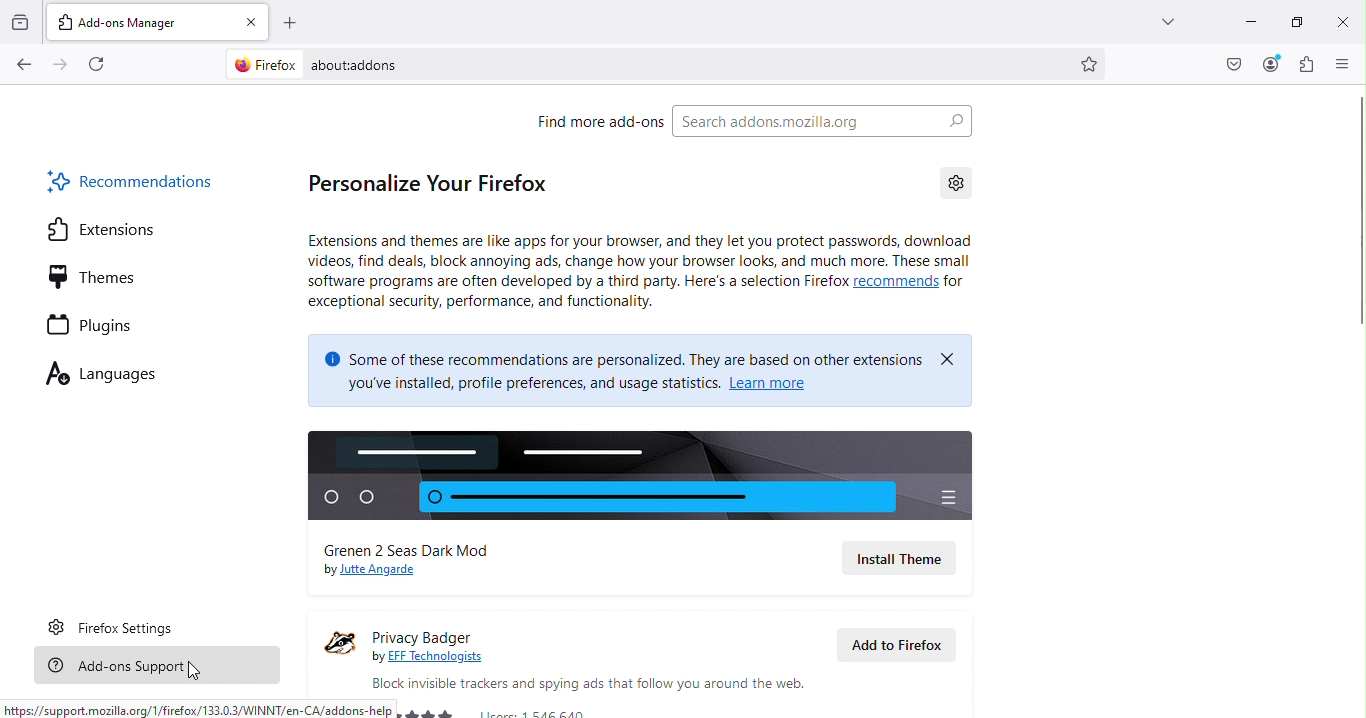 The width and height of the screenshot is (1366, 718). What do you see at coordinates (86, 324) in the screenshot?
I see `Plugins` at bounding box center [86, 324].